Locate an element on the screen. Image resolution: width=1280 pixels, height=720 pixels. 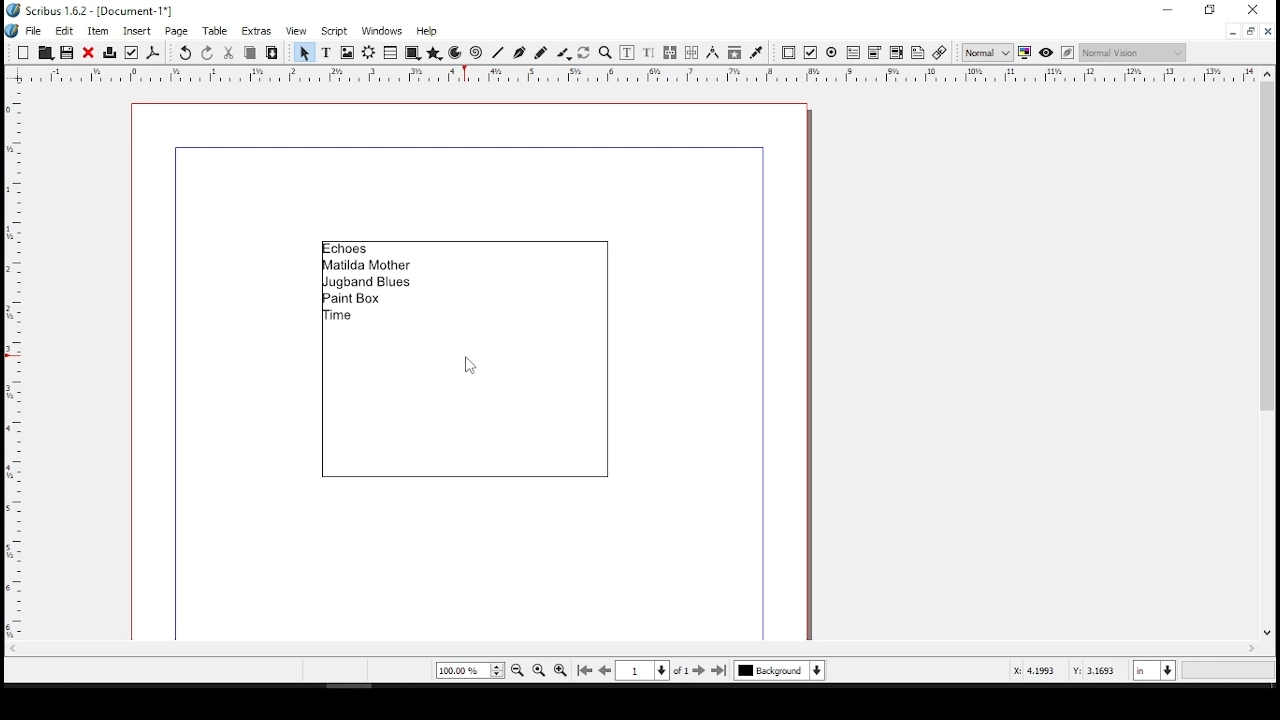
select layer is located at coordinates (780, 670).